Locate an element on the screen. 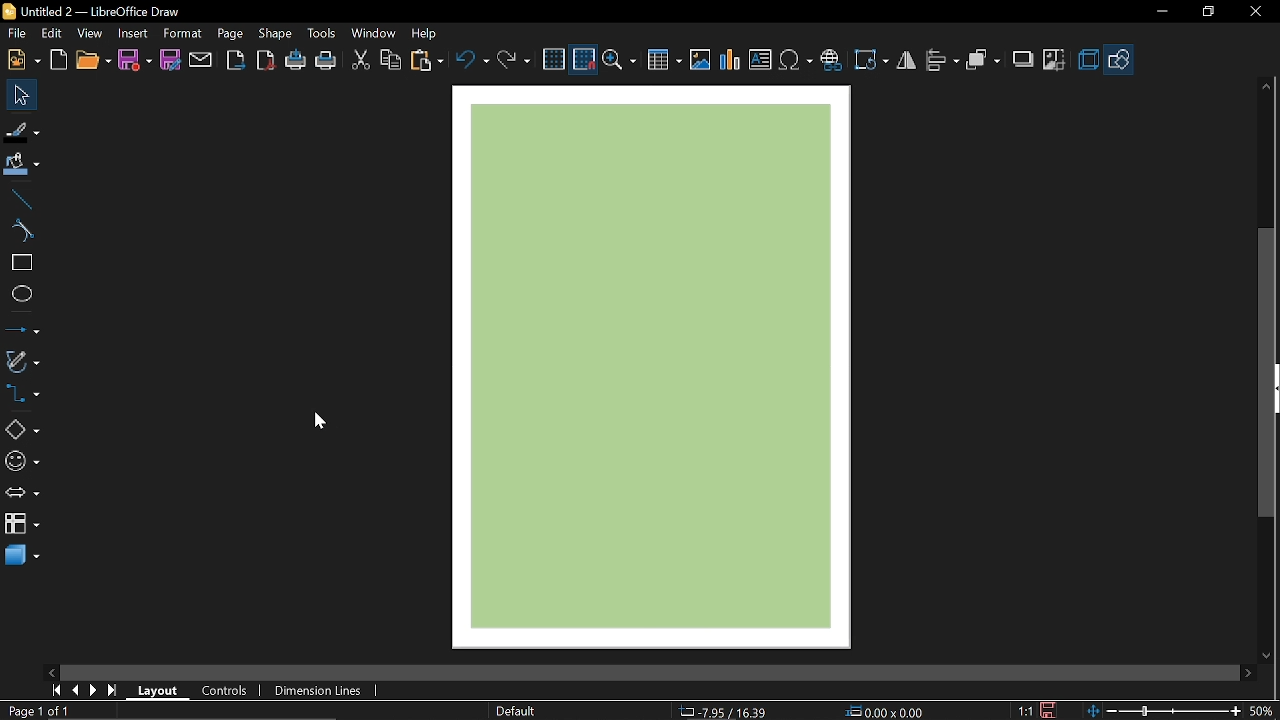 This screenshot has width=1280, height=720. Crop is located at coordinates (1054, 61).